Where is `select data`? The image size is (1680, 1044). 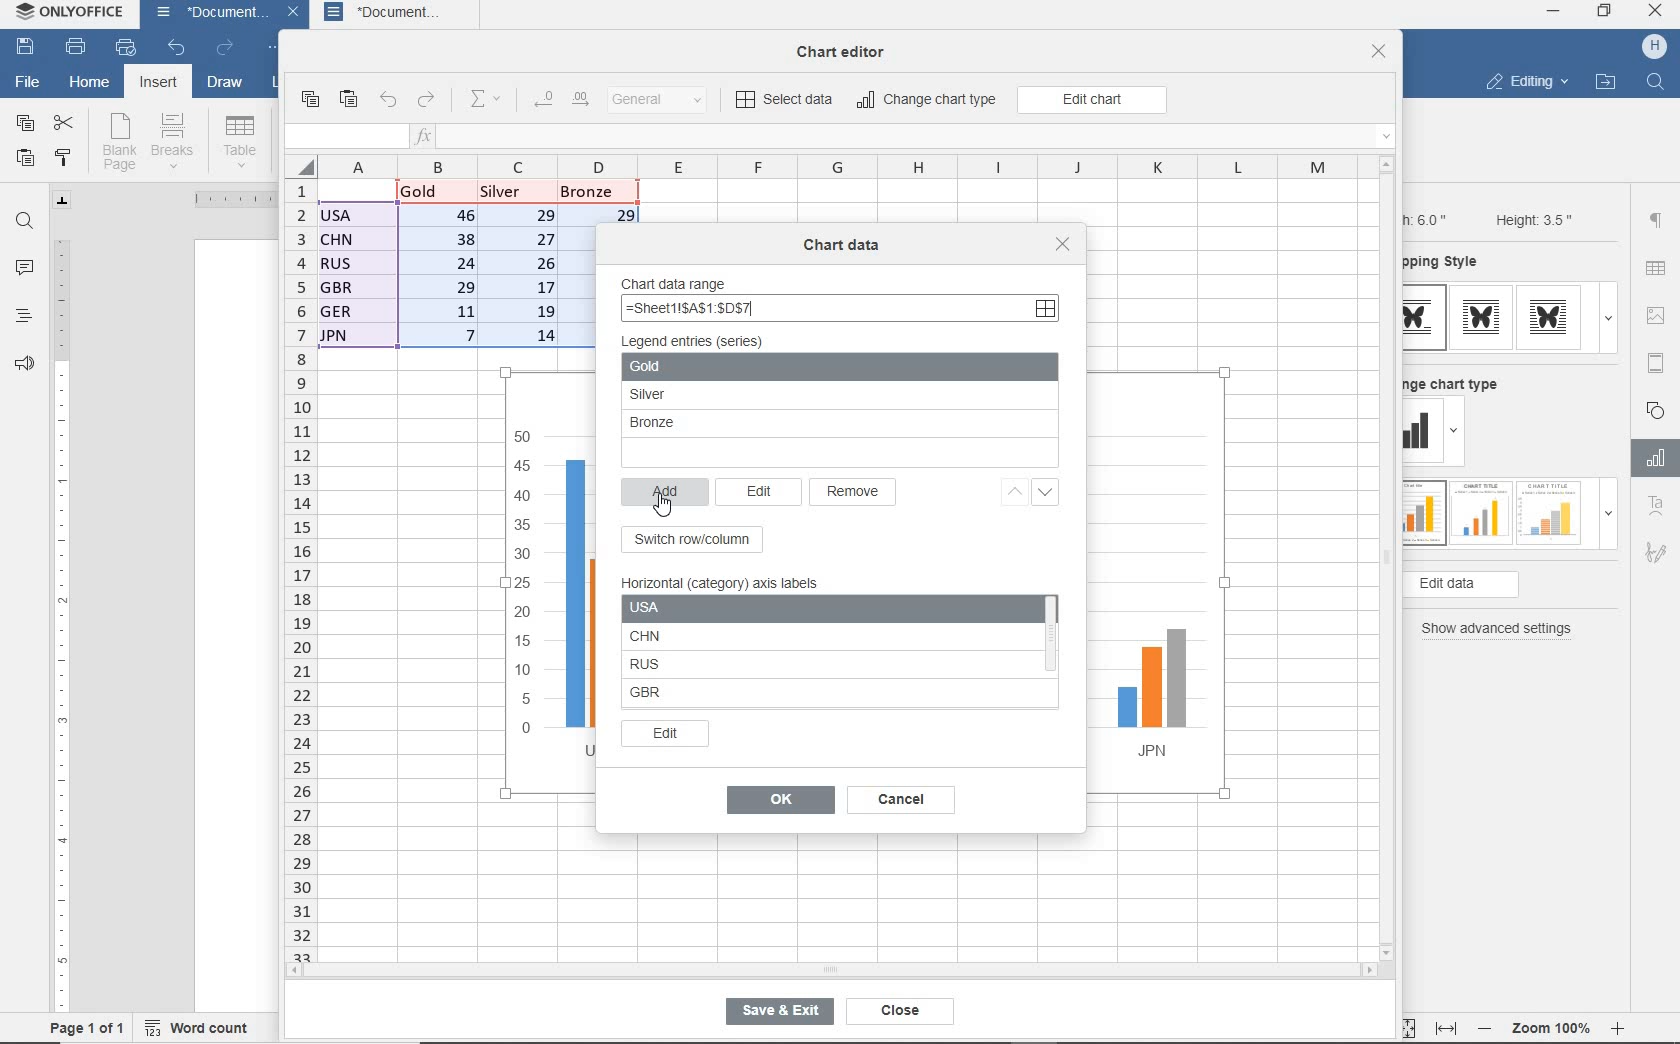
select data is located at coordinates (786, 101).